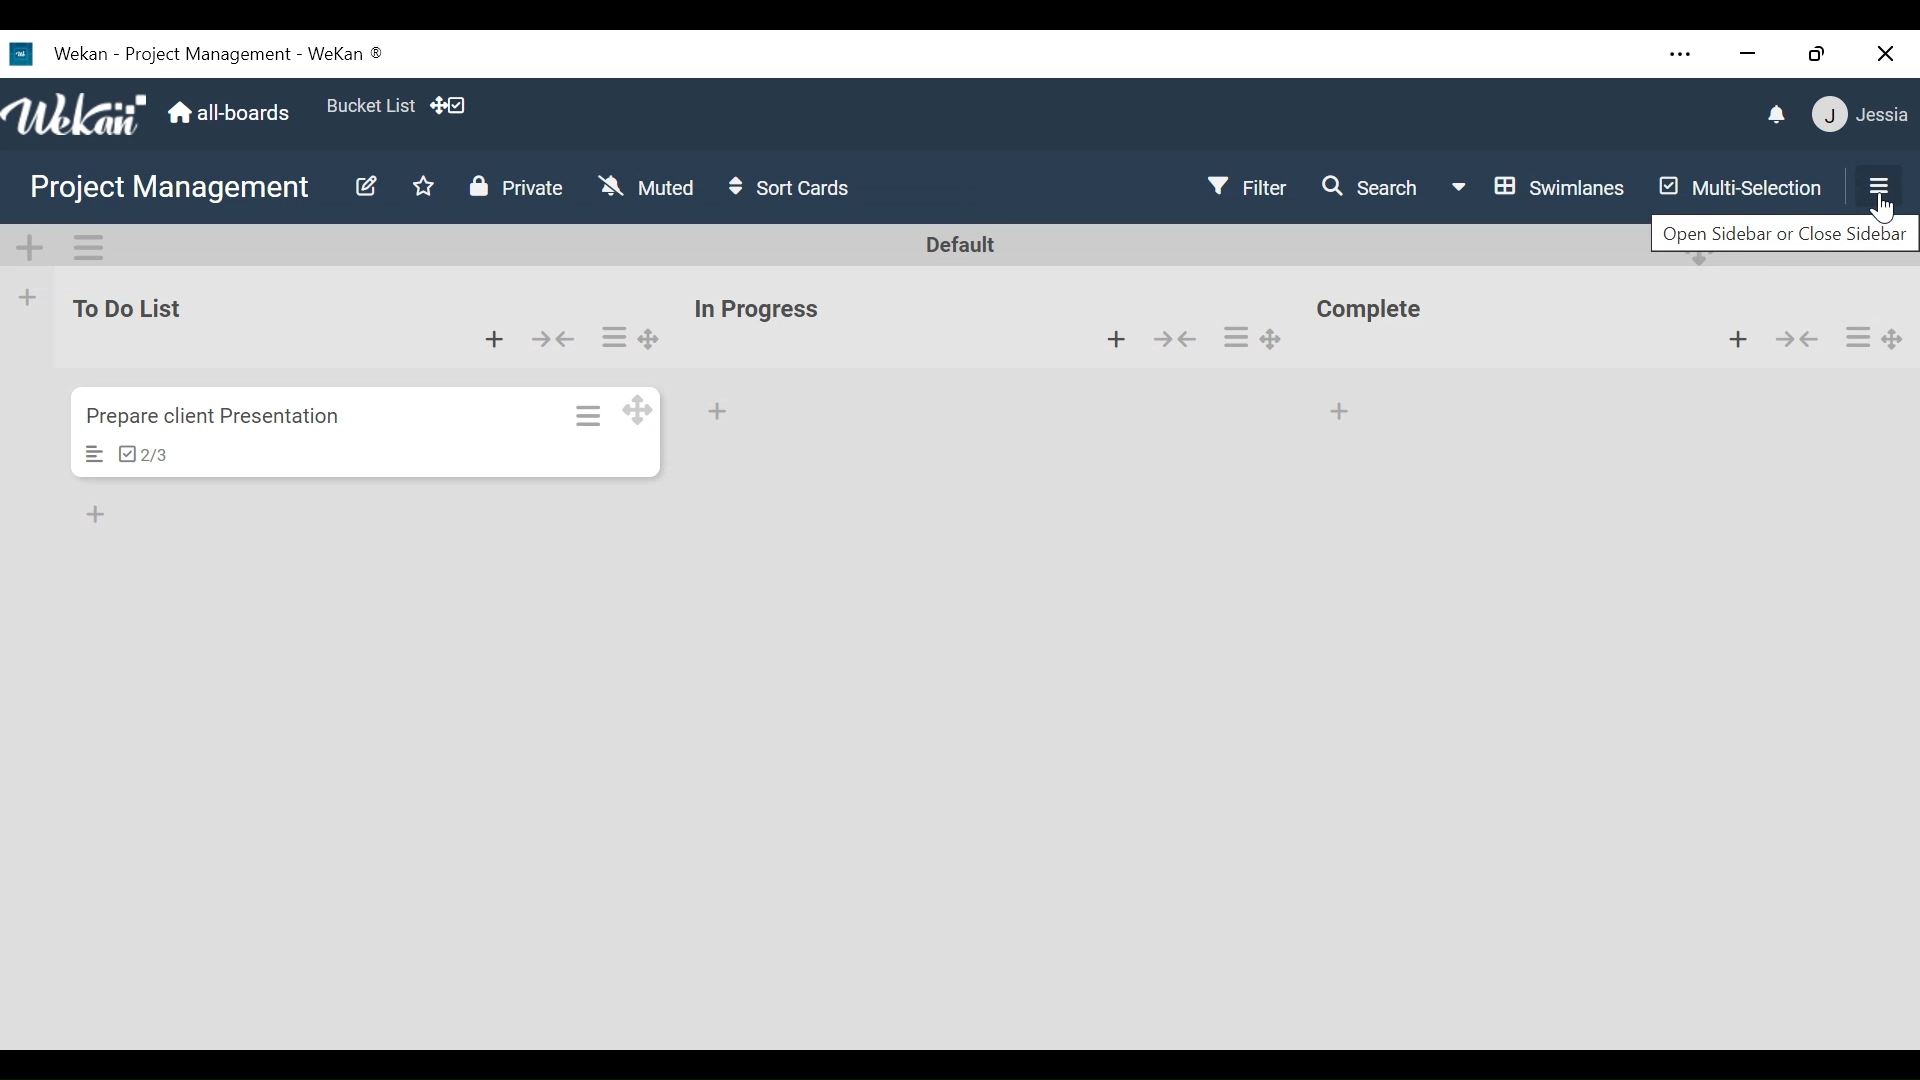 Image resolution: width=1920 pixels, height=1080 pixels. What do you see at coordinates (1886, 52) in the screenshot?
I see `Close` at bounding box center [1886, 52].